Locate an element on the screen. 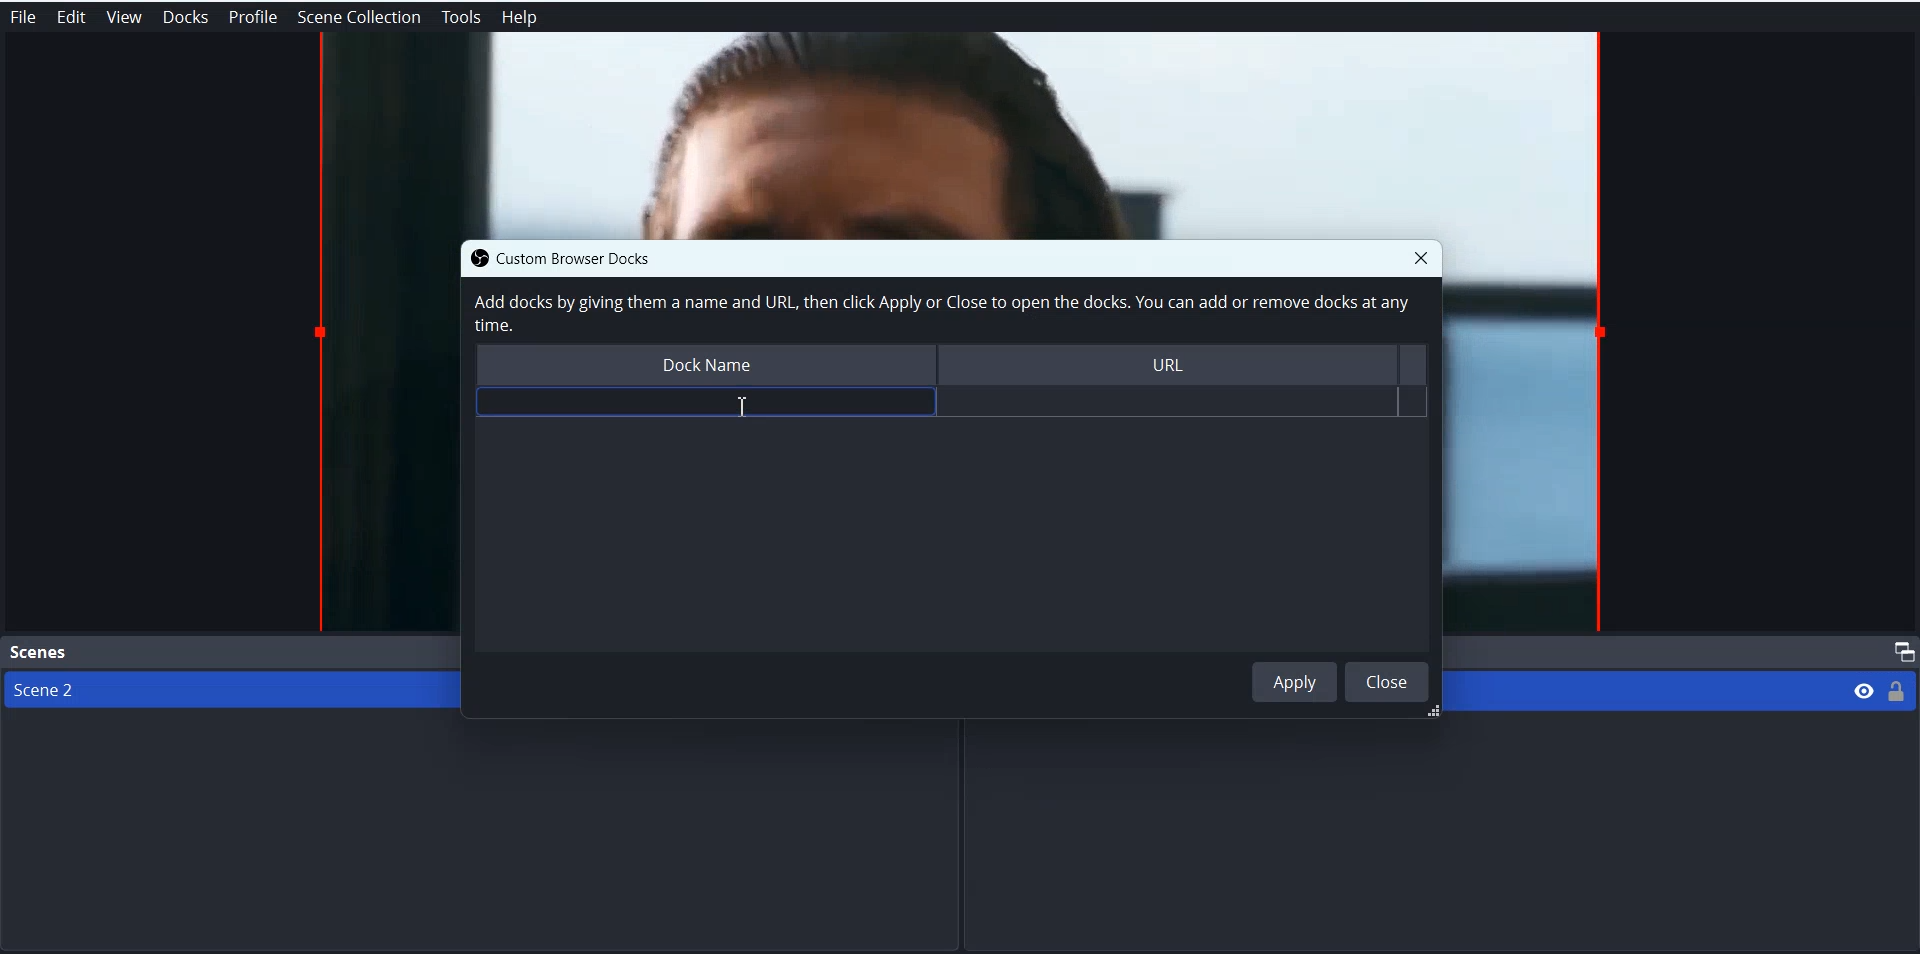  resize is located at coordinates (1429, 713).